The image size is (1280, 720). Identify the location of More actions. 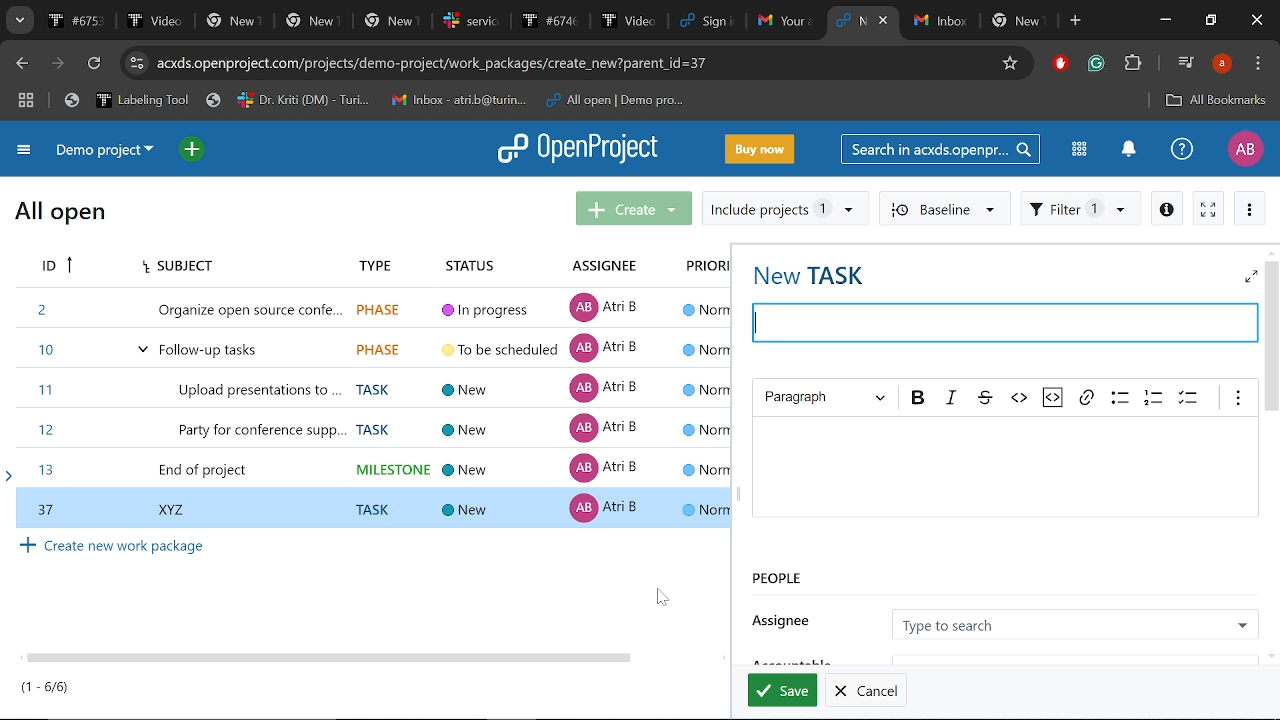
(1250, 208).